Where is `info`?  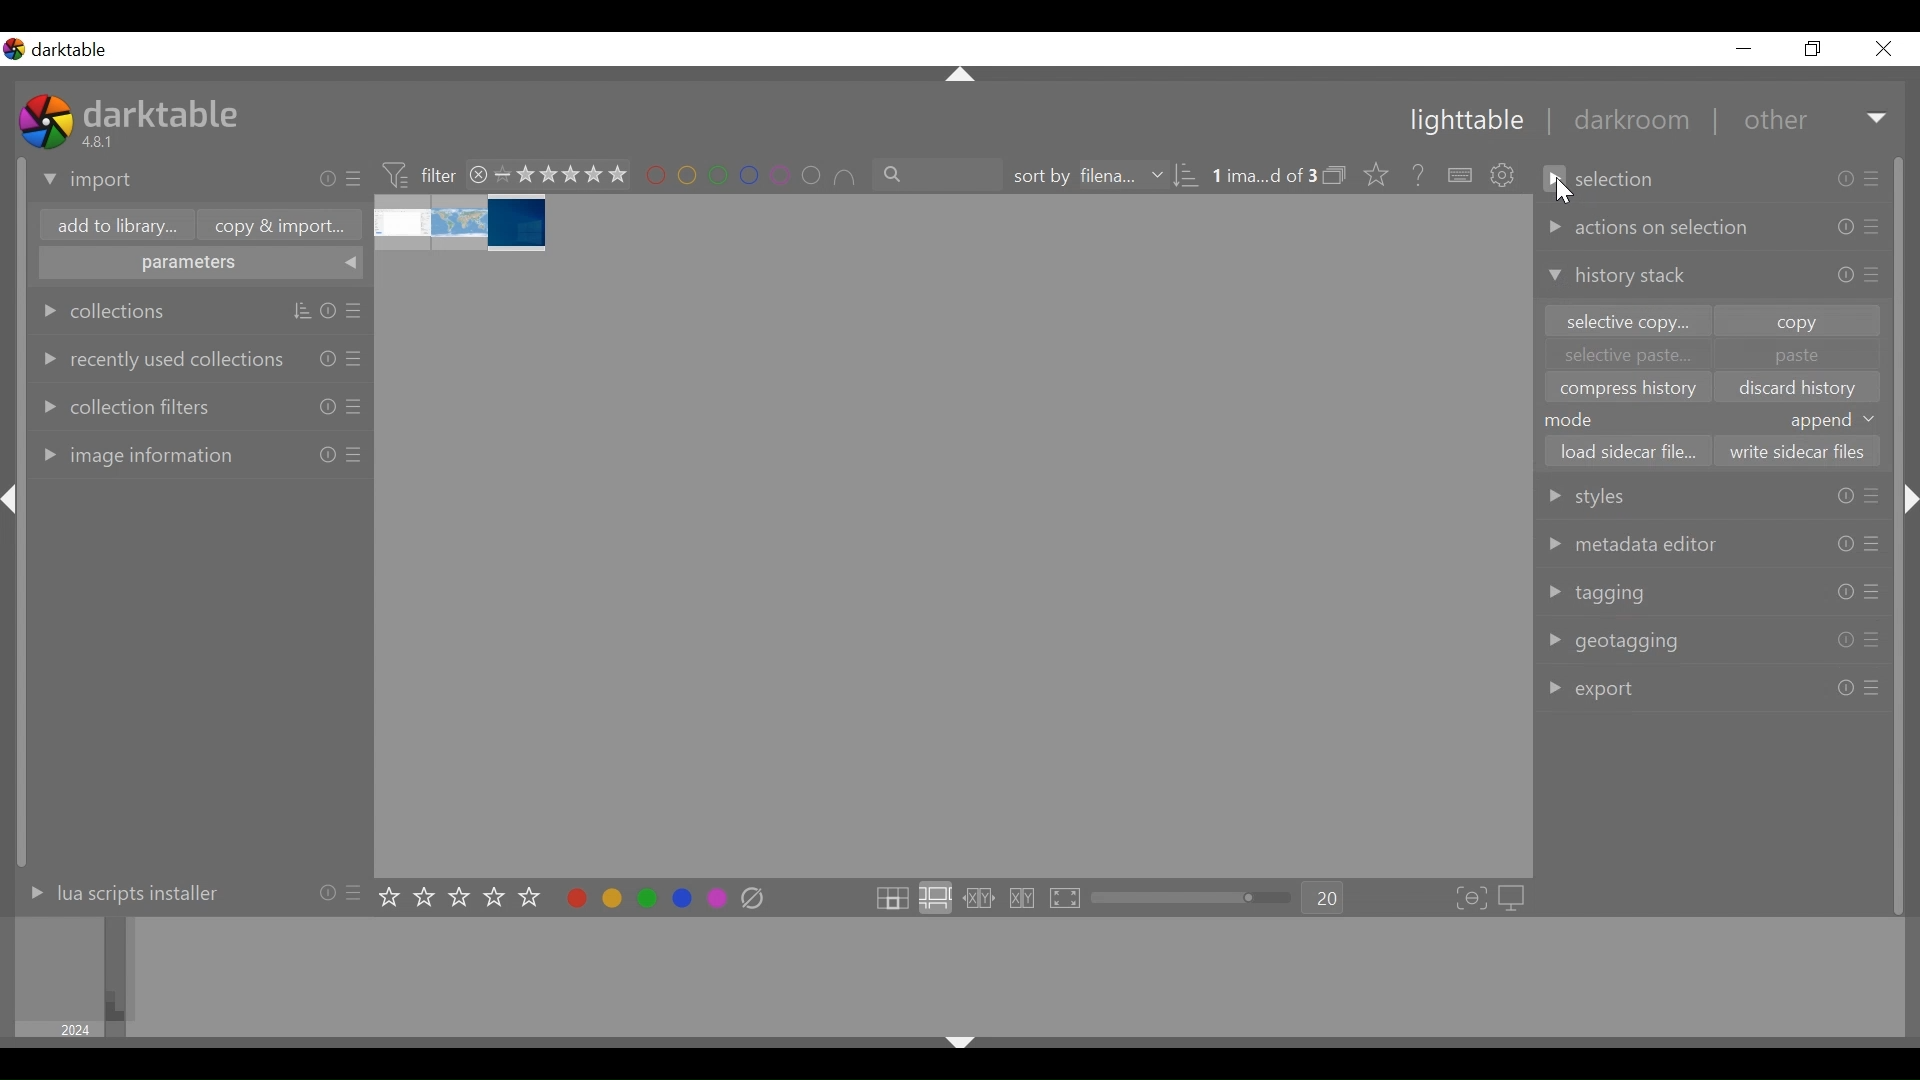 info is located at coordinates (328, 357).